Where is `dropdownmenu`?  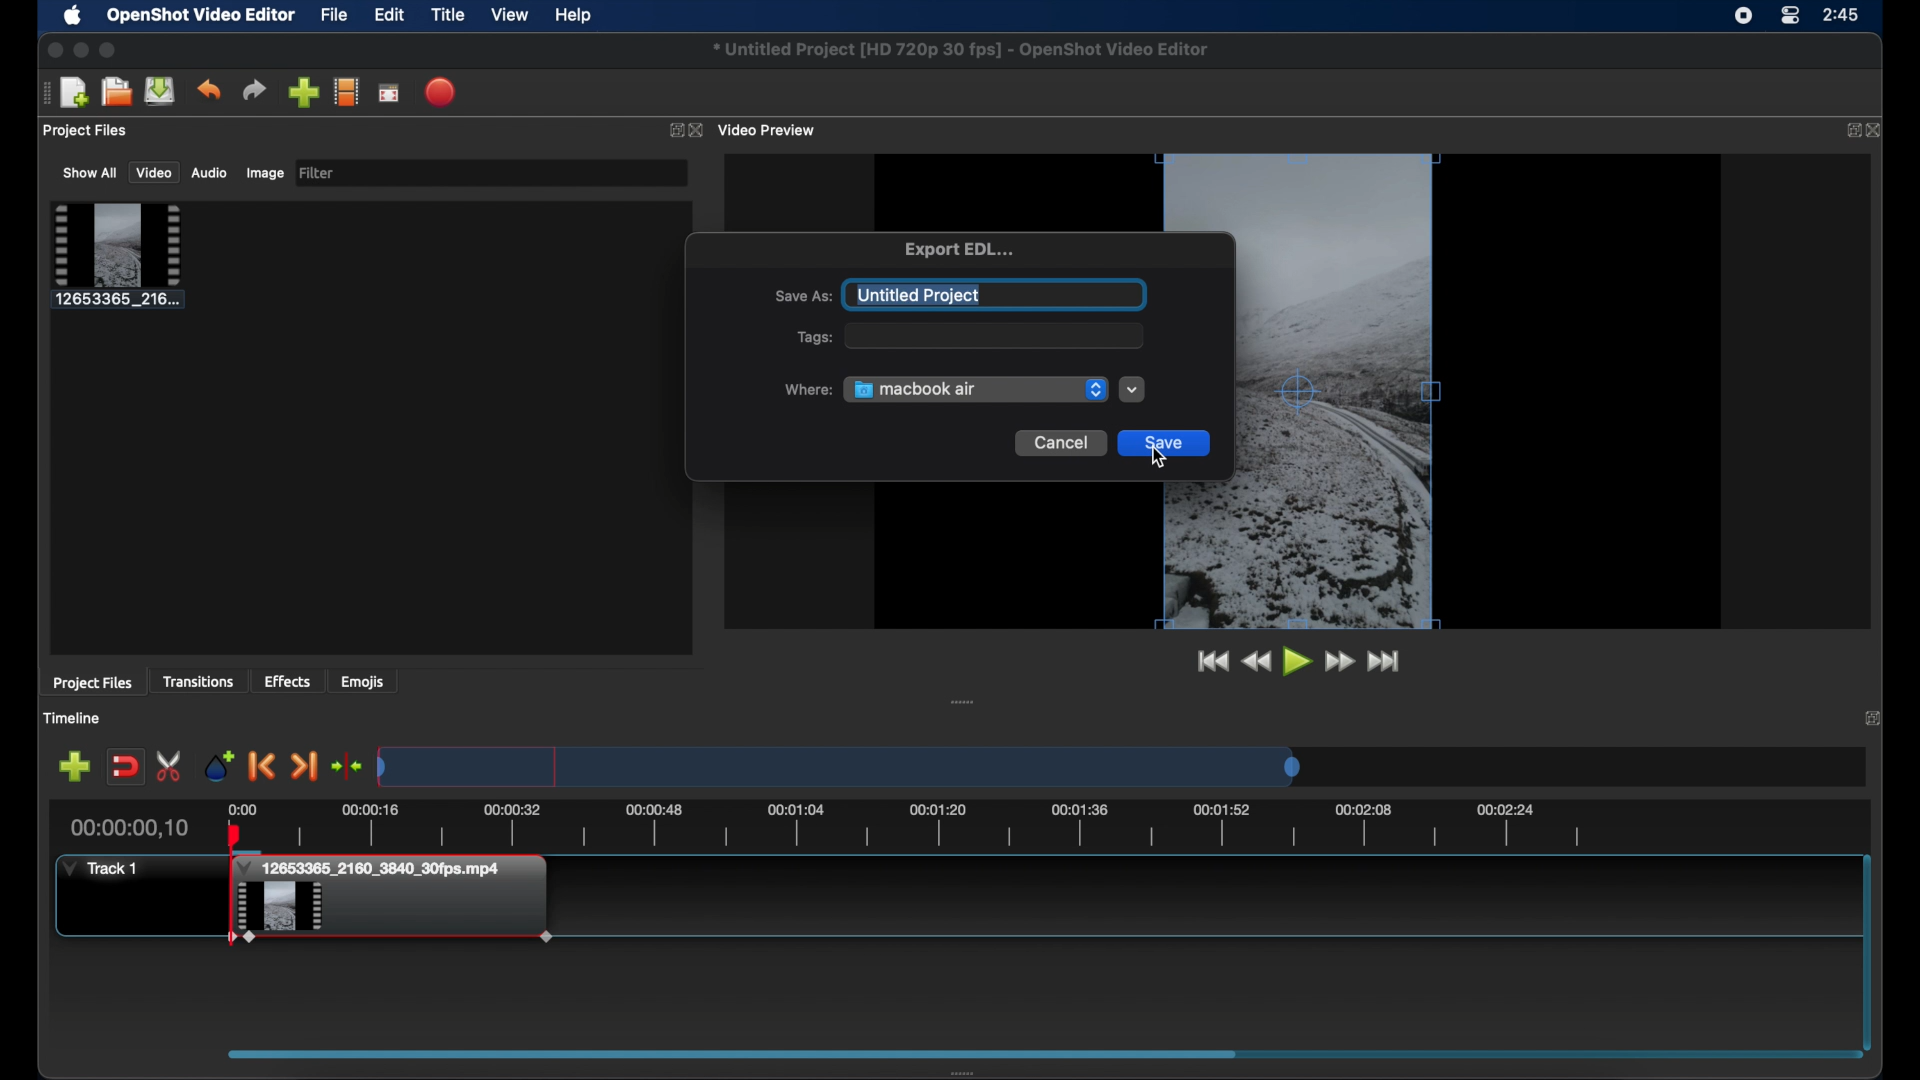 dropdownmenu is located at coordinates (1094, 389).